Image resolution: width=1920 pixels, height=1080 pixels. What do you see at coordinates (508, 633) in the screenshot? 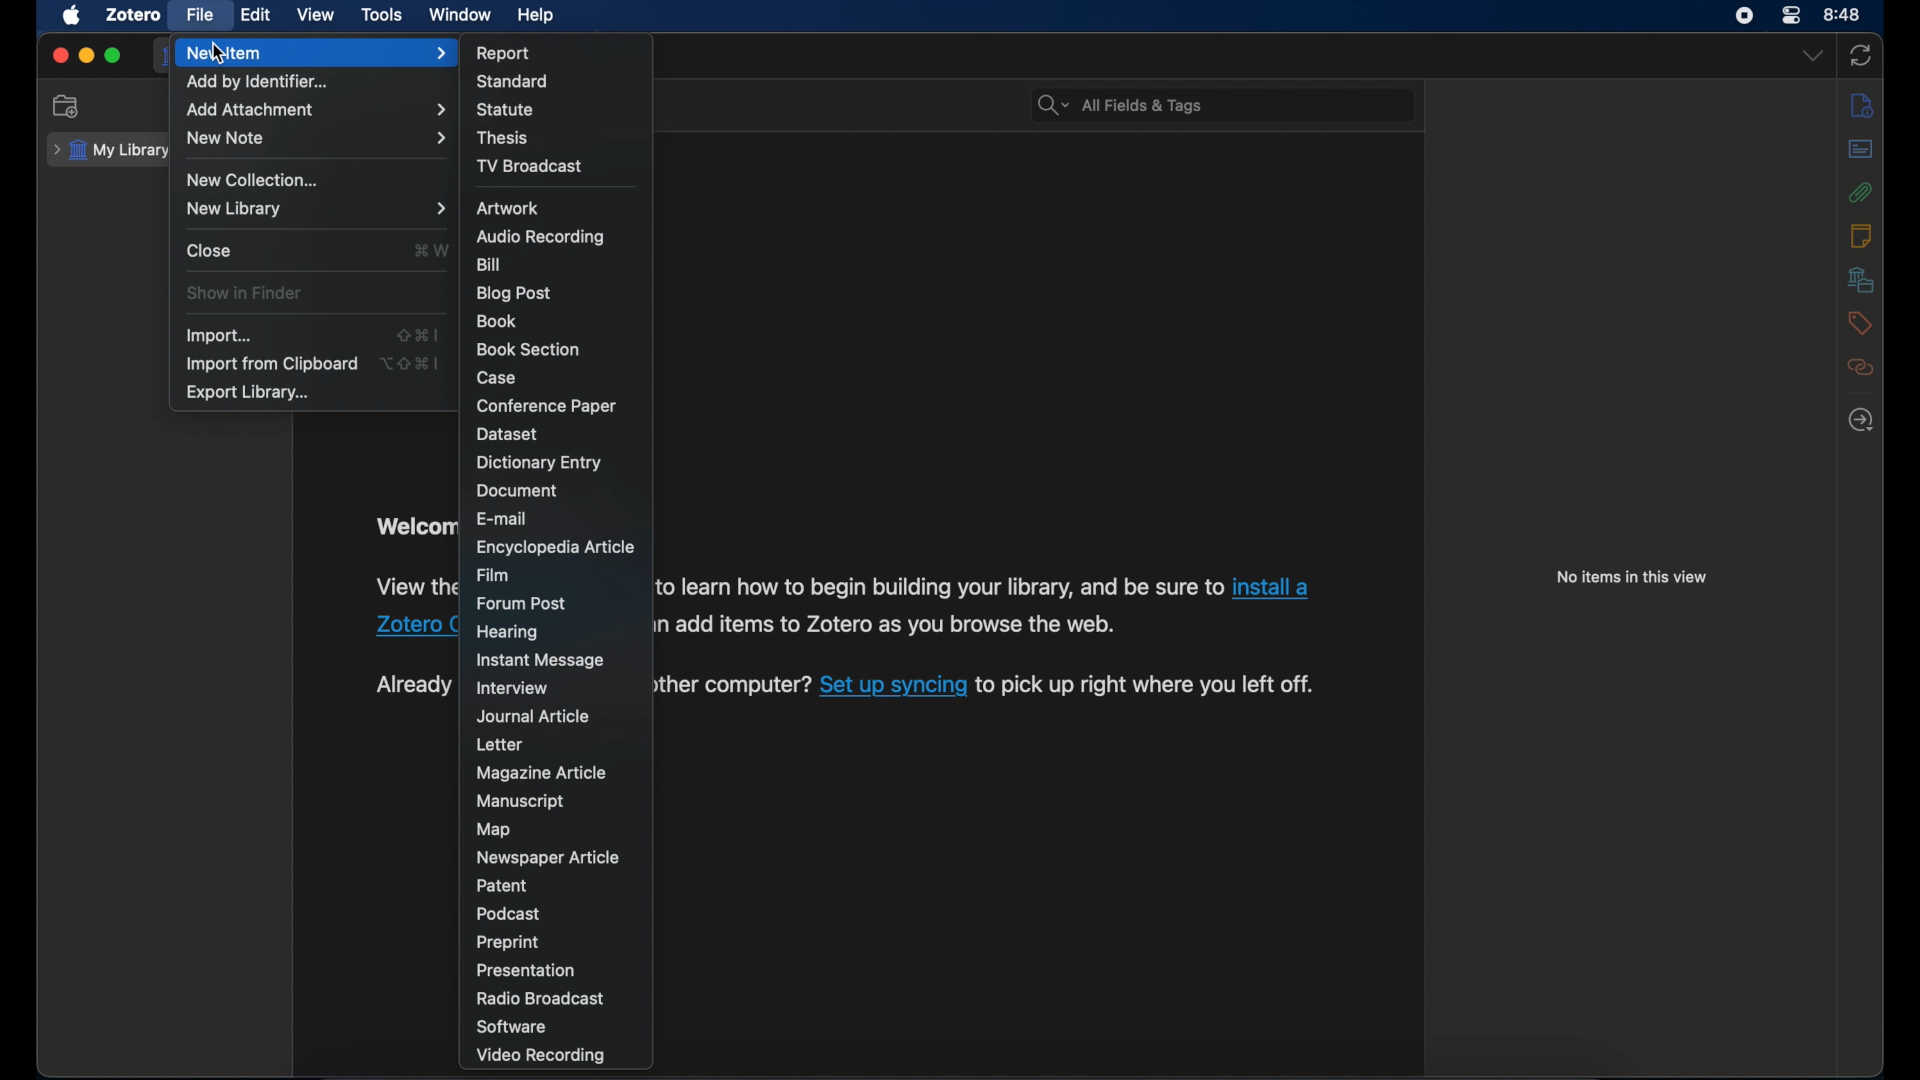
I see `hearing` at bounding box center [508, 633].